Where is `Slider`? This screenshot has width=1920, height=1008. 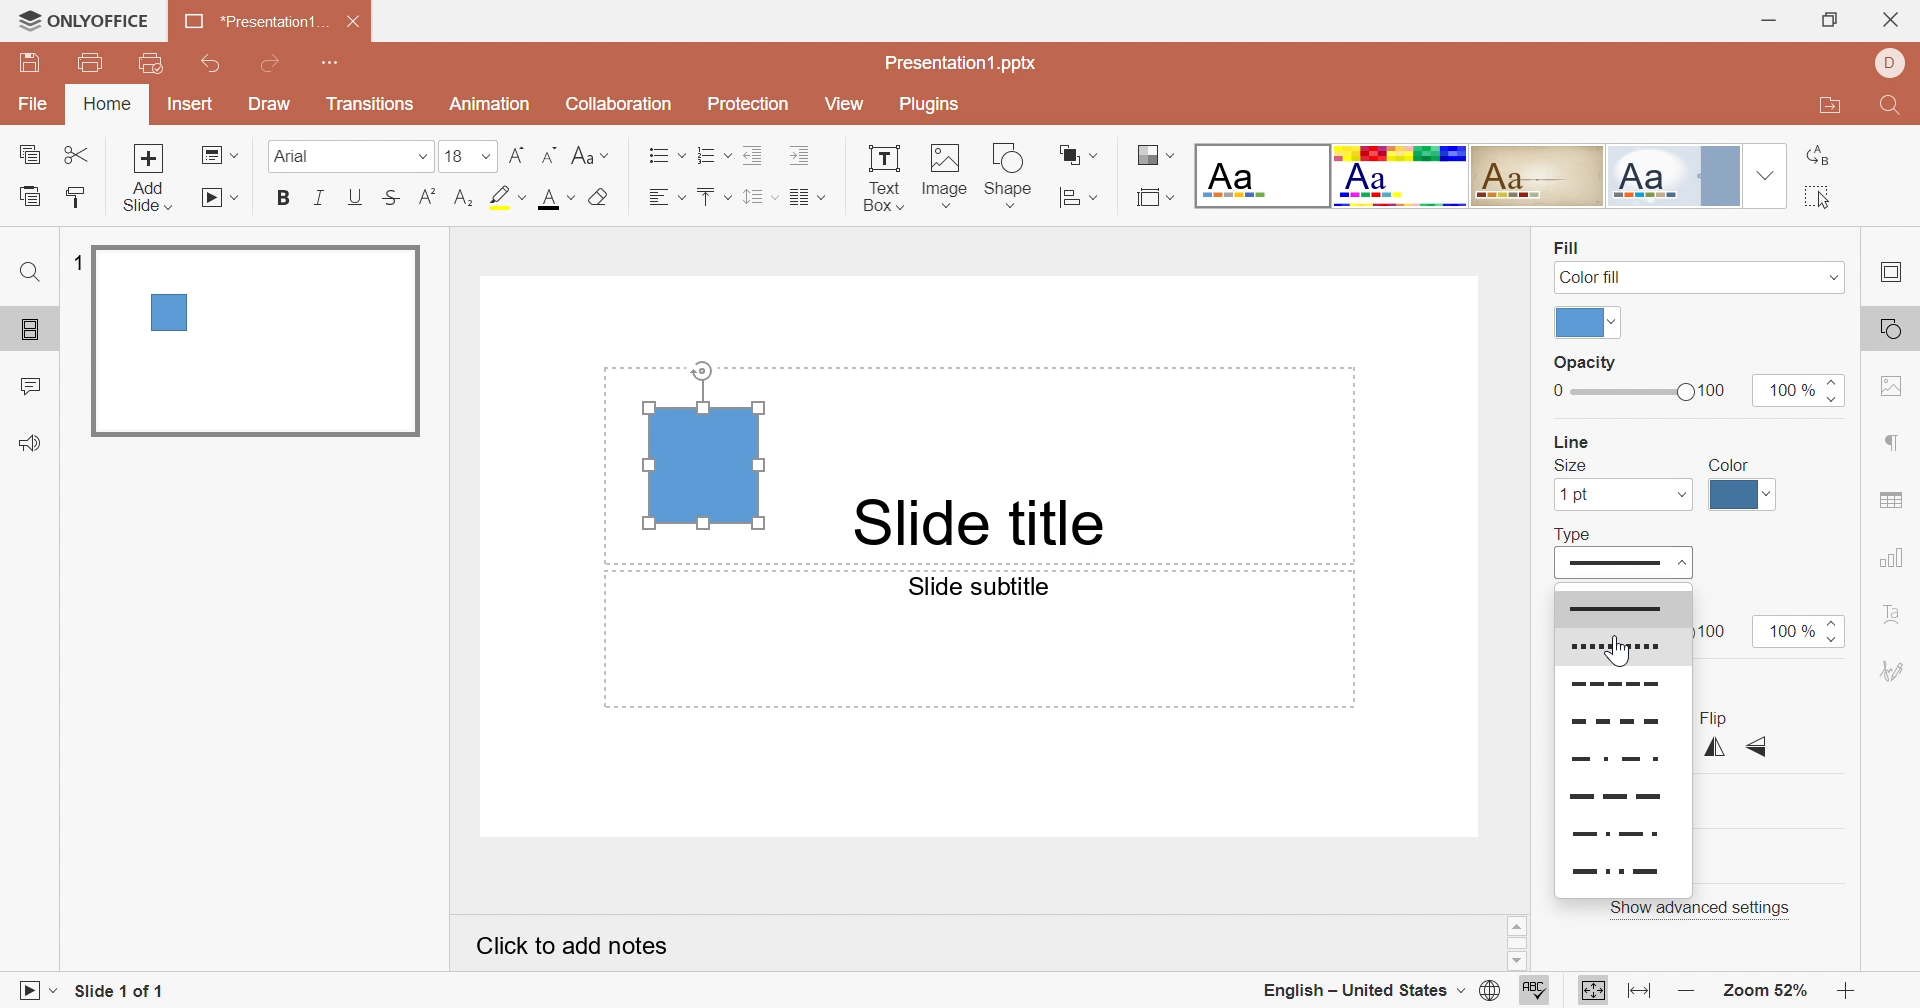
Slider is located at coordinates (1630, 394).